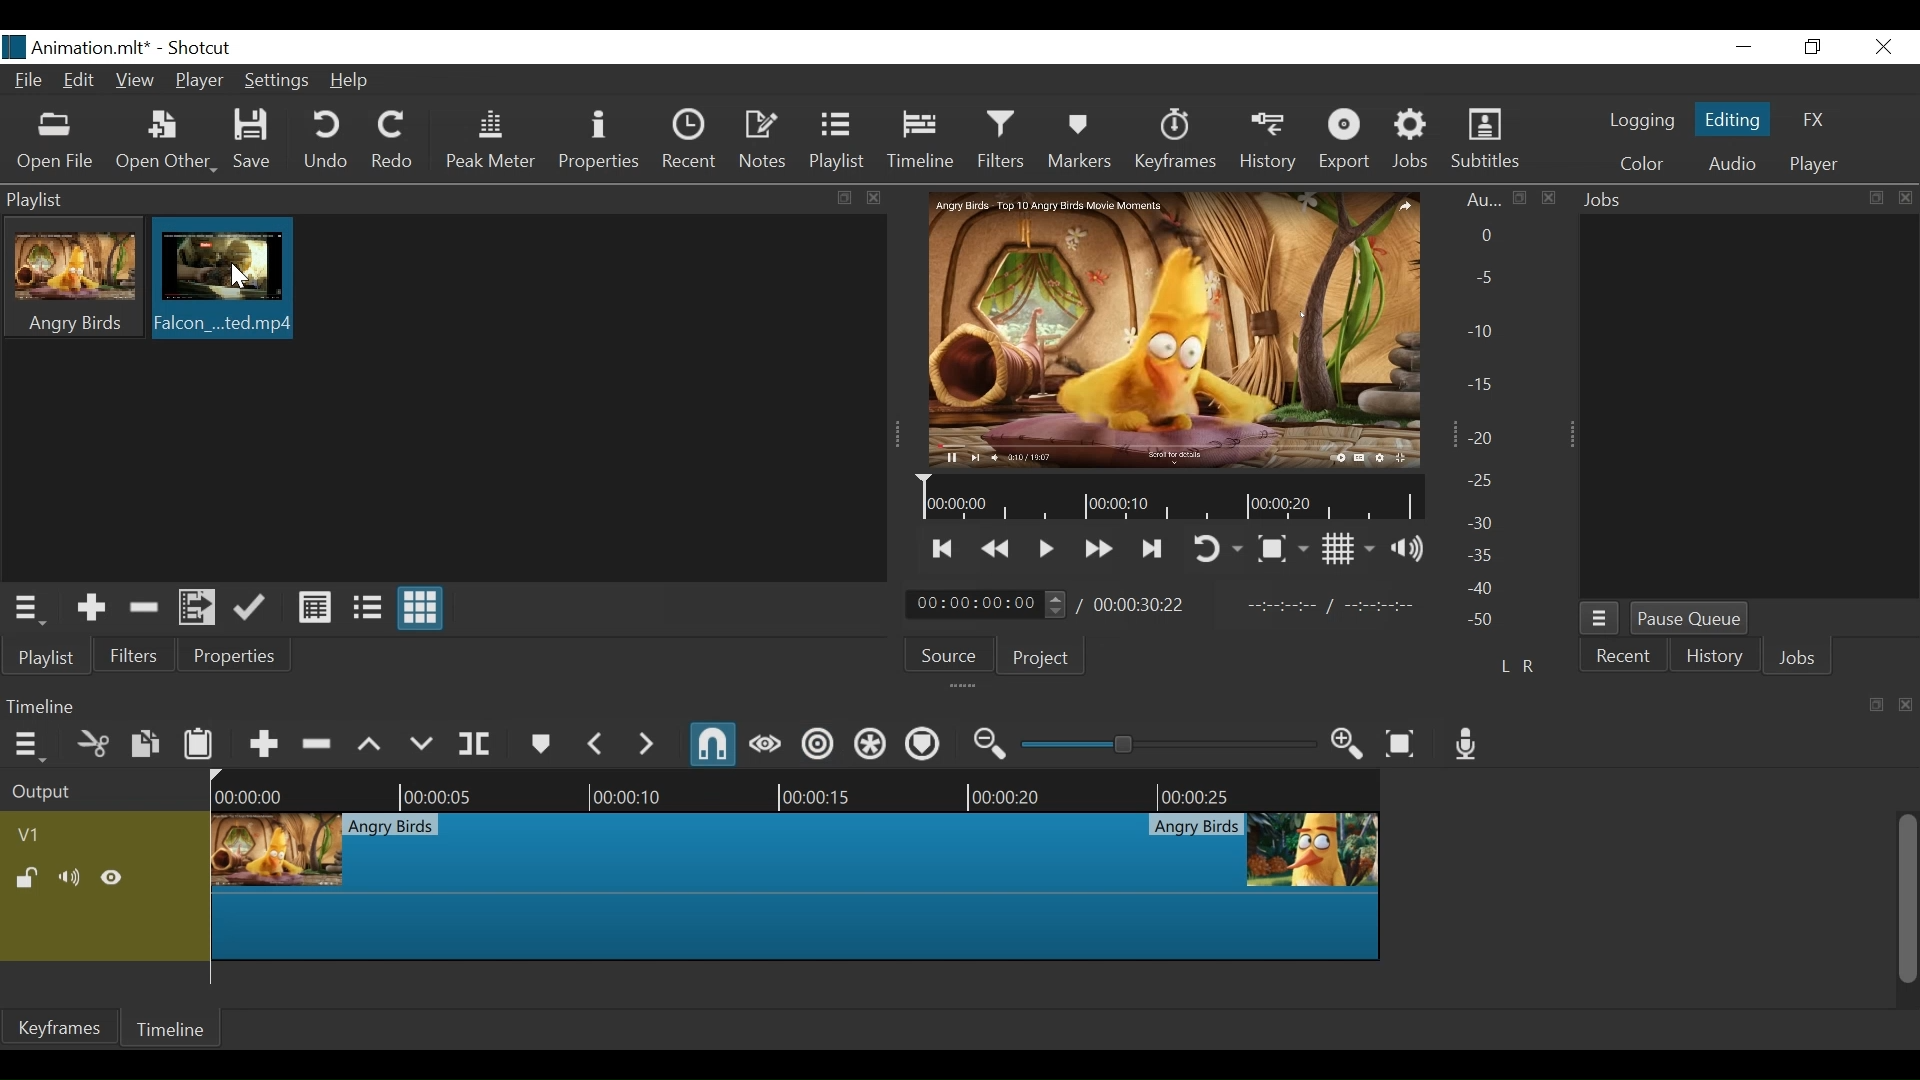  What do you see at coordinates (1099, 550) in the screenshot?
I see `Play forward quickly` at bounding box center [1099, 550].